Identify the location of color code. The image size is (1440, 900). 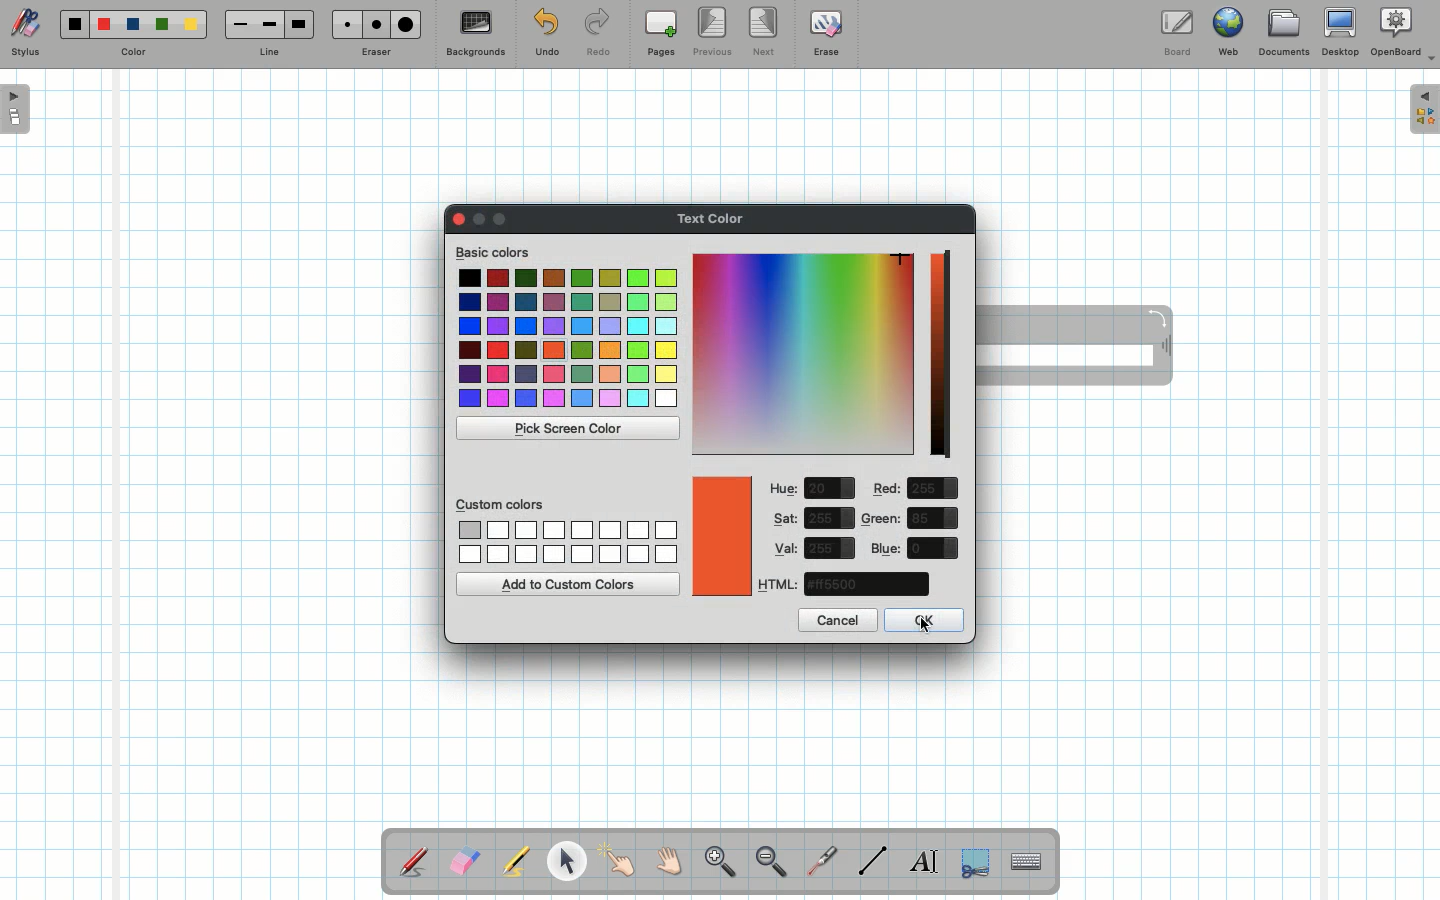
(865, 584).